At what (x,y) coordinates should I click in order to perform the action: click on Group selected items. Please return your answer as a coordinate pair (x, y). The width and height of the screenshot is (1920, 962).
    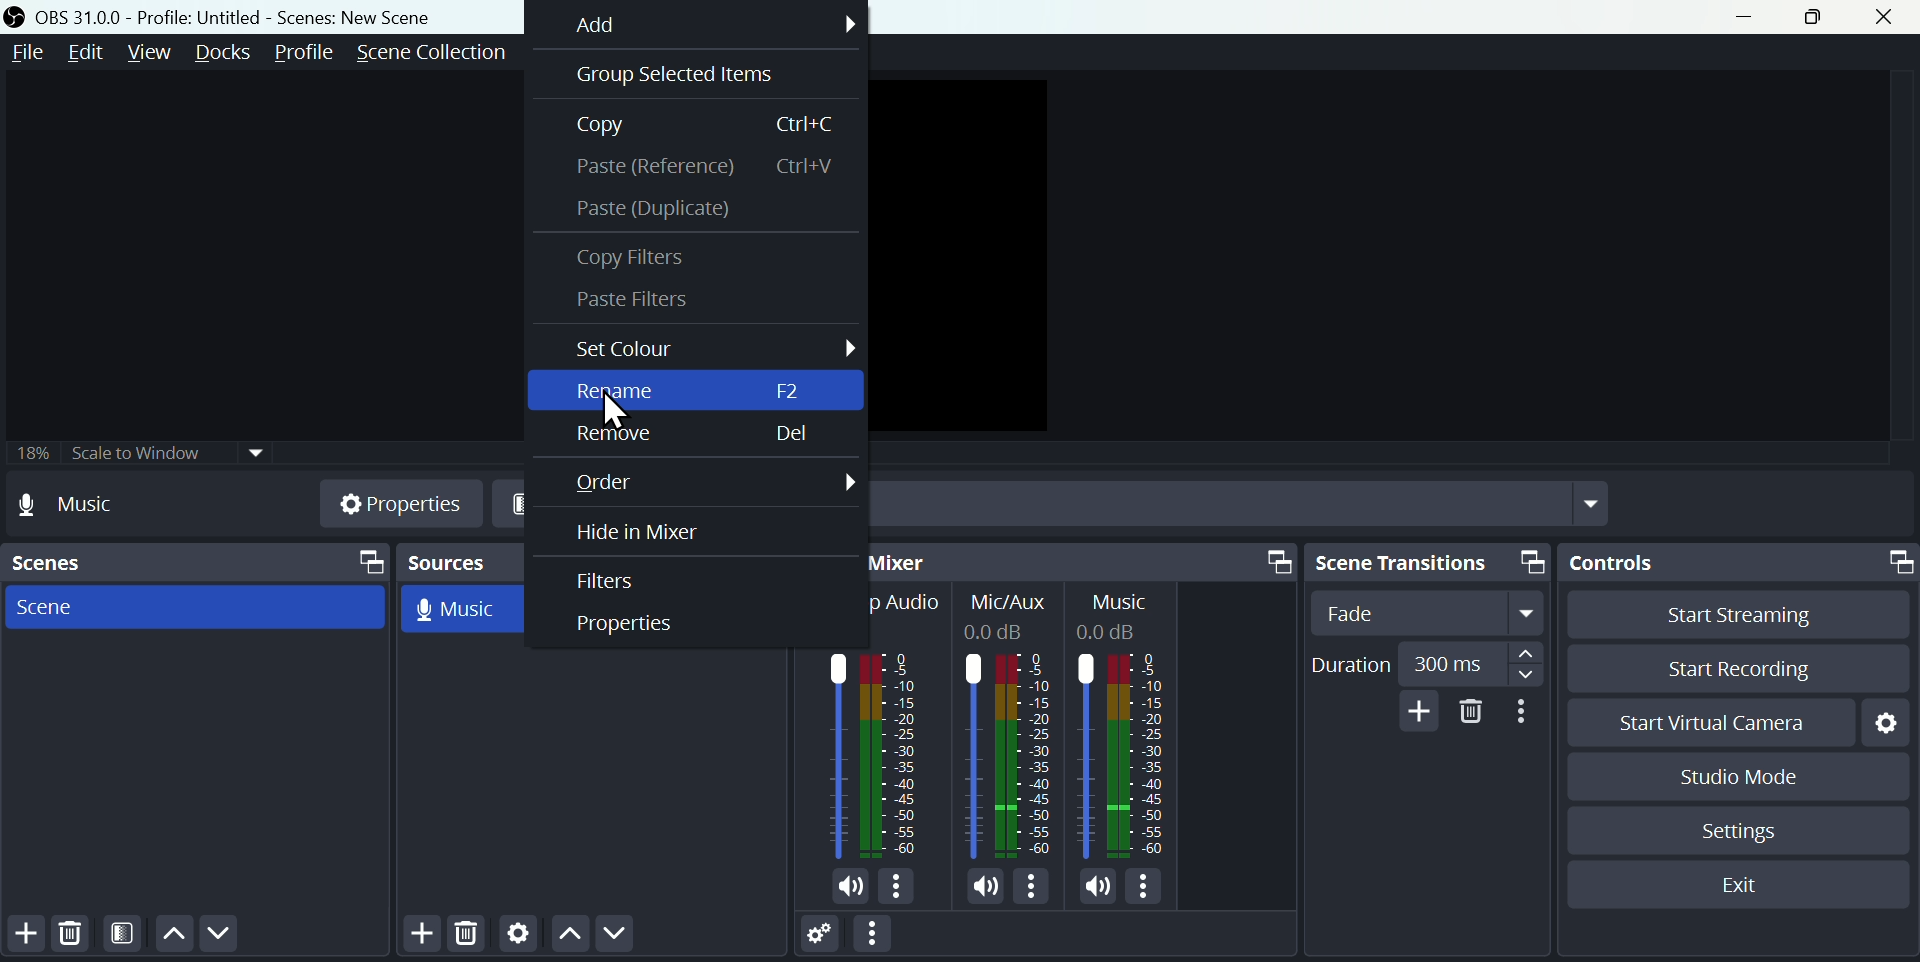
    Looking at the image, I should click on (693, 74).